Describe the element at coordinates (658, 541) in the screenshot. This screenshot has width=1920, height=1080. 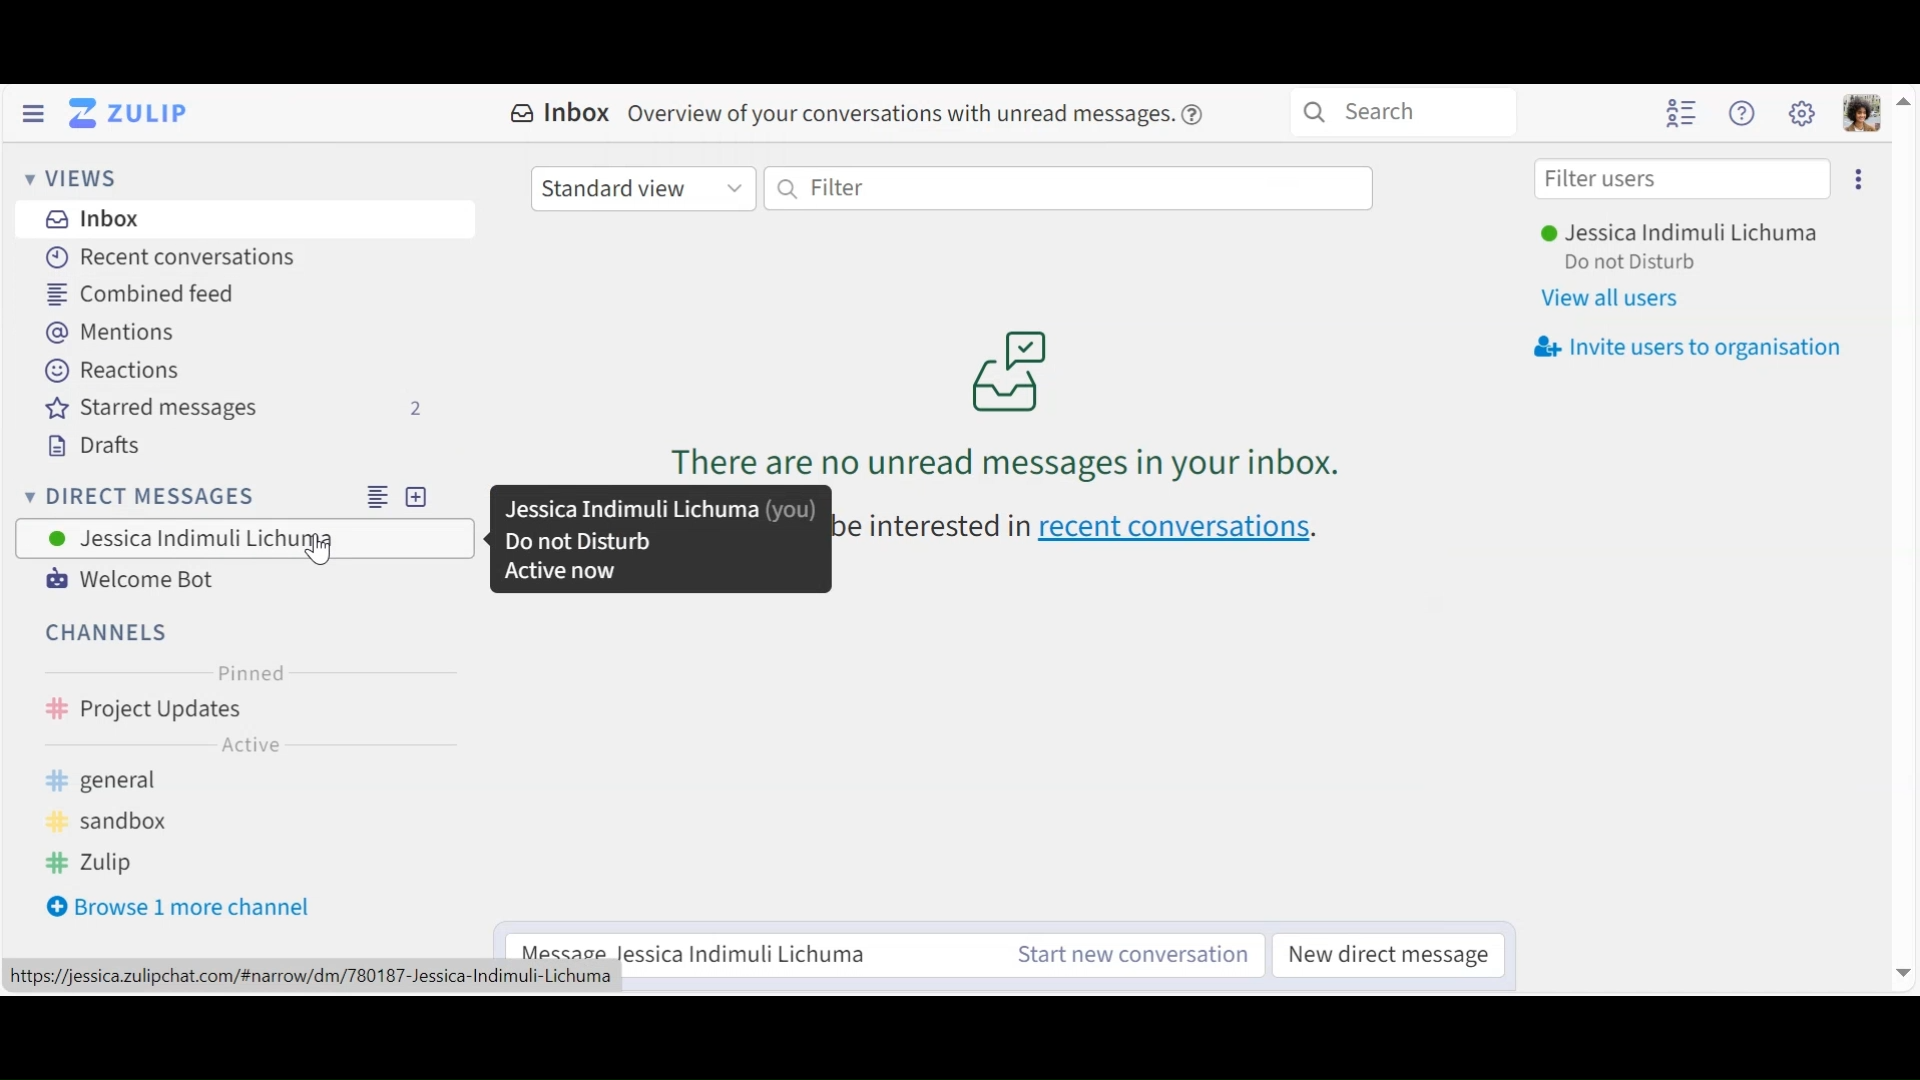
I see `pop up` at that location.